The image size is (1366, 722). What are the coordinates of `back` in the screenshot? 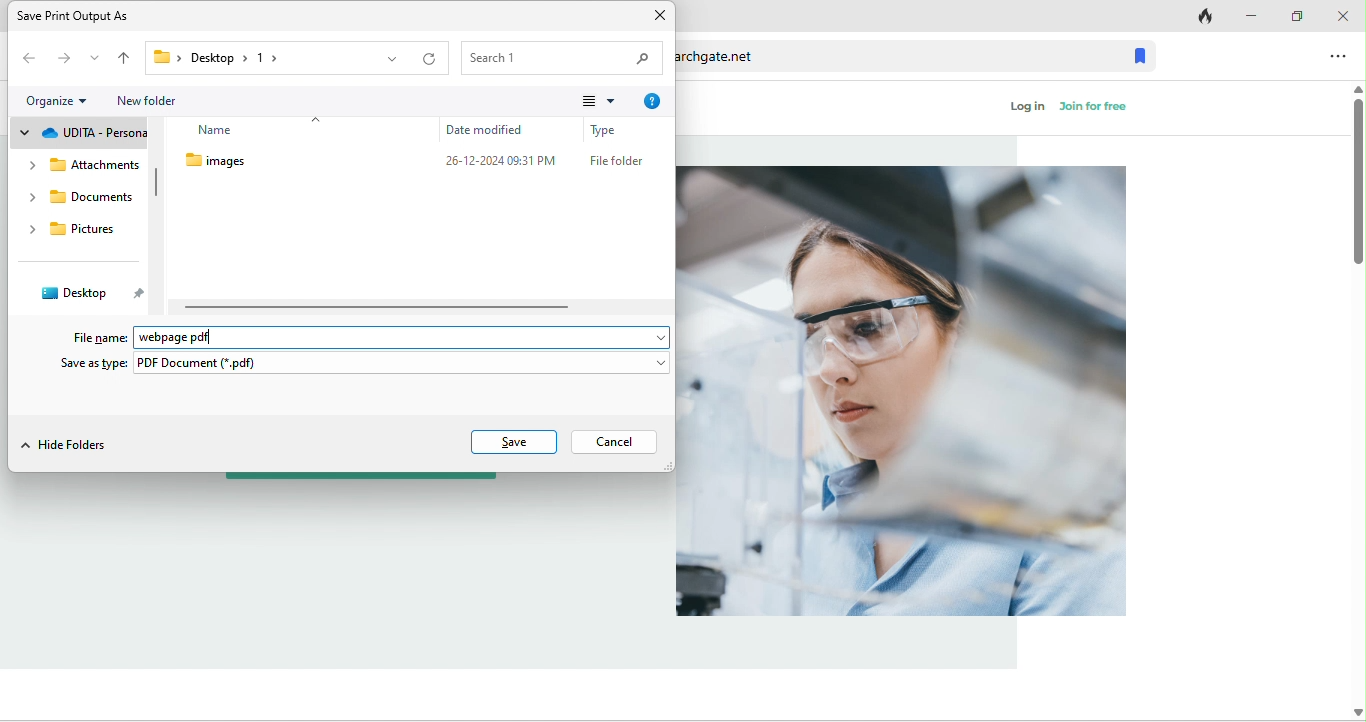 It's located at (27, 60).